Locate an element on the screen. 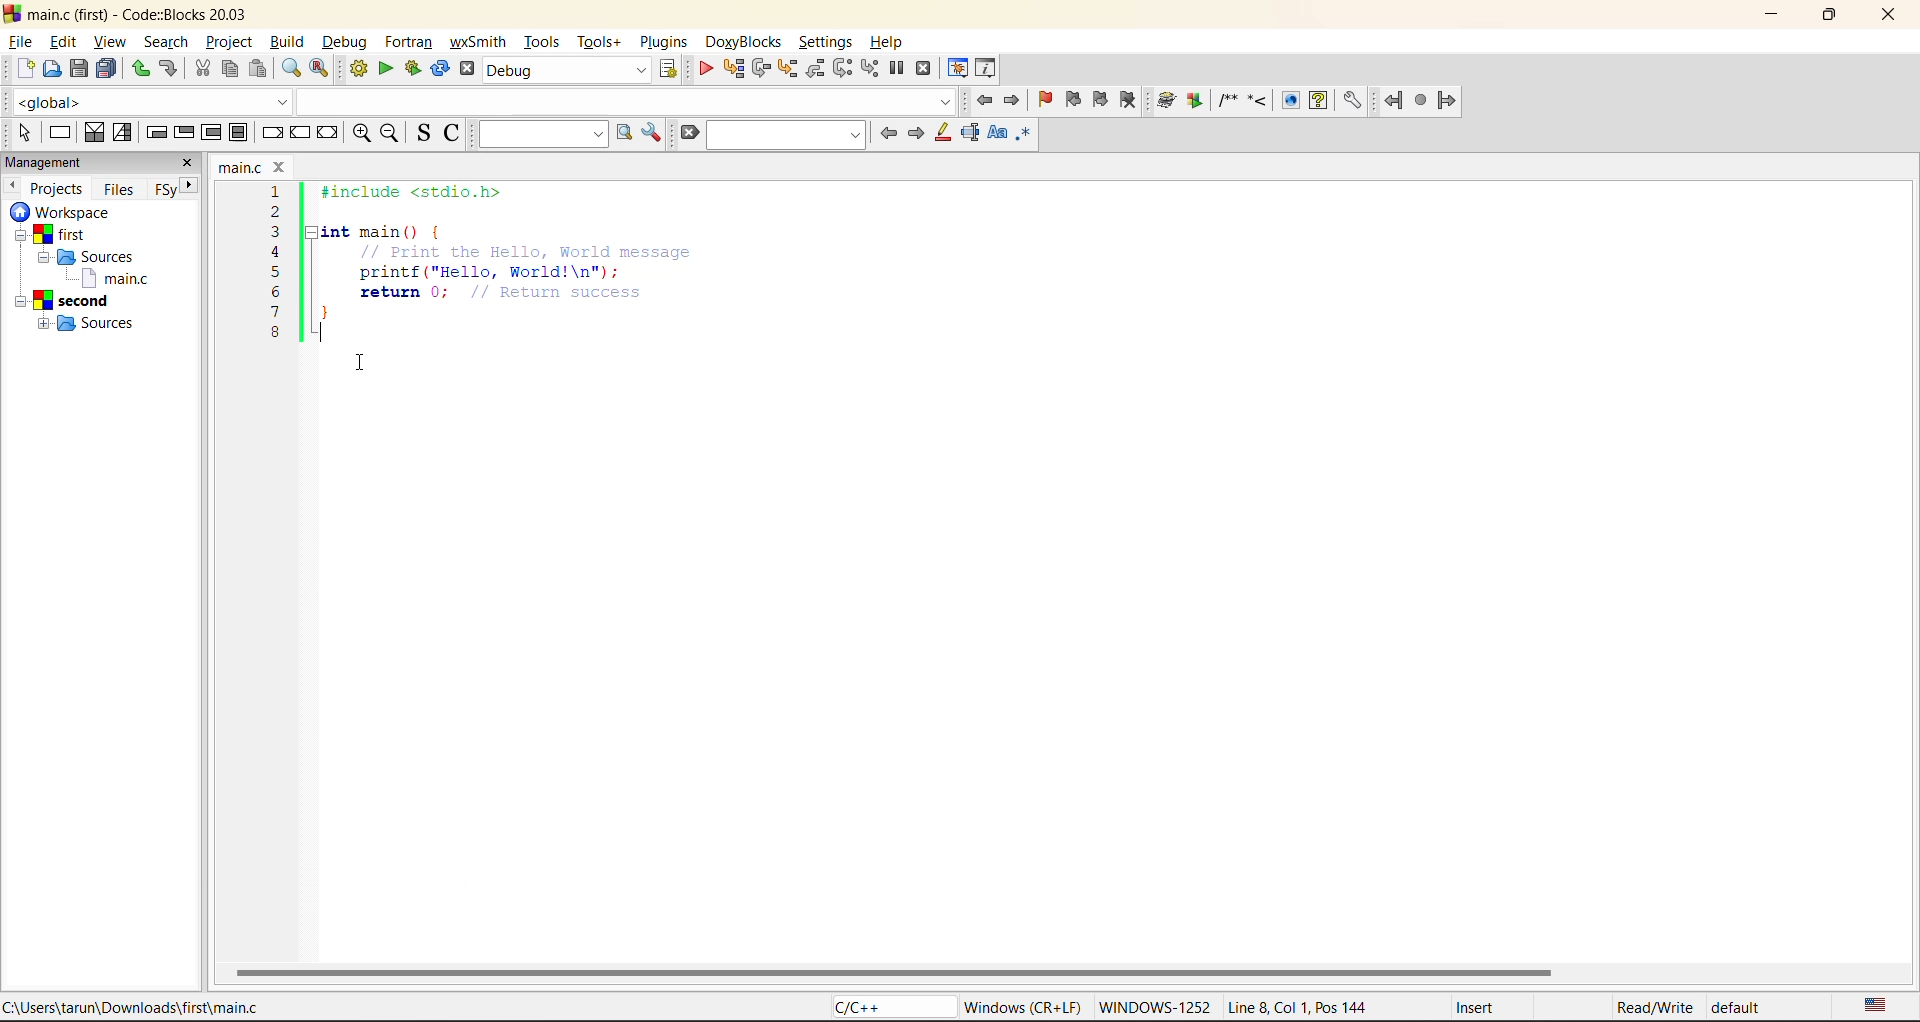 The width and height of the screenshot is (1920, 1022). match case is located at coordinates (999, 133).